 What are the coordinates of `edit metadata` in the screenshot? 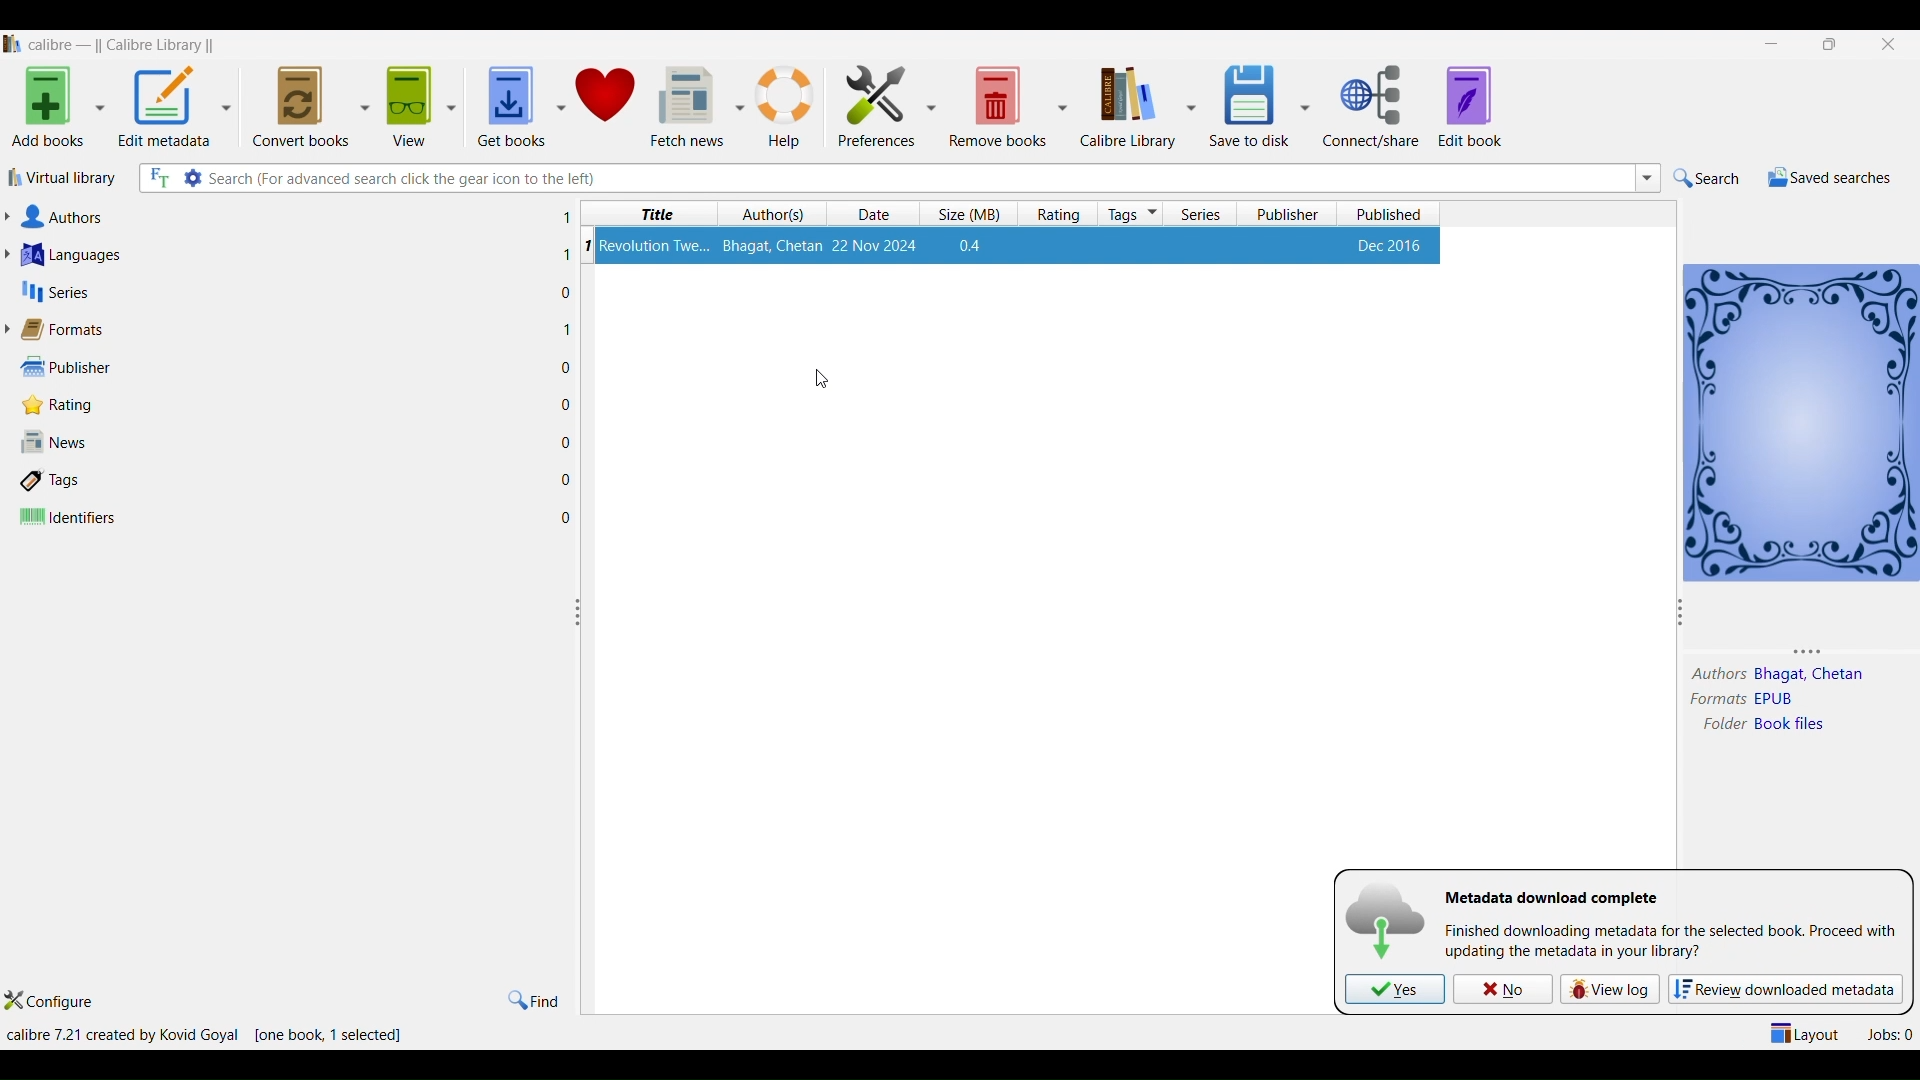 It's located at (166, 106).